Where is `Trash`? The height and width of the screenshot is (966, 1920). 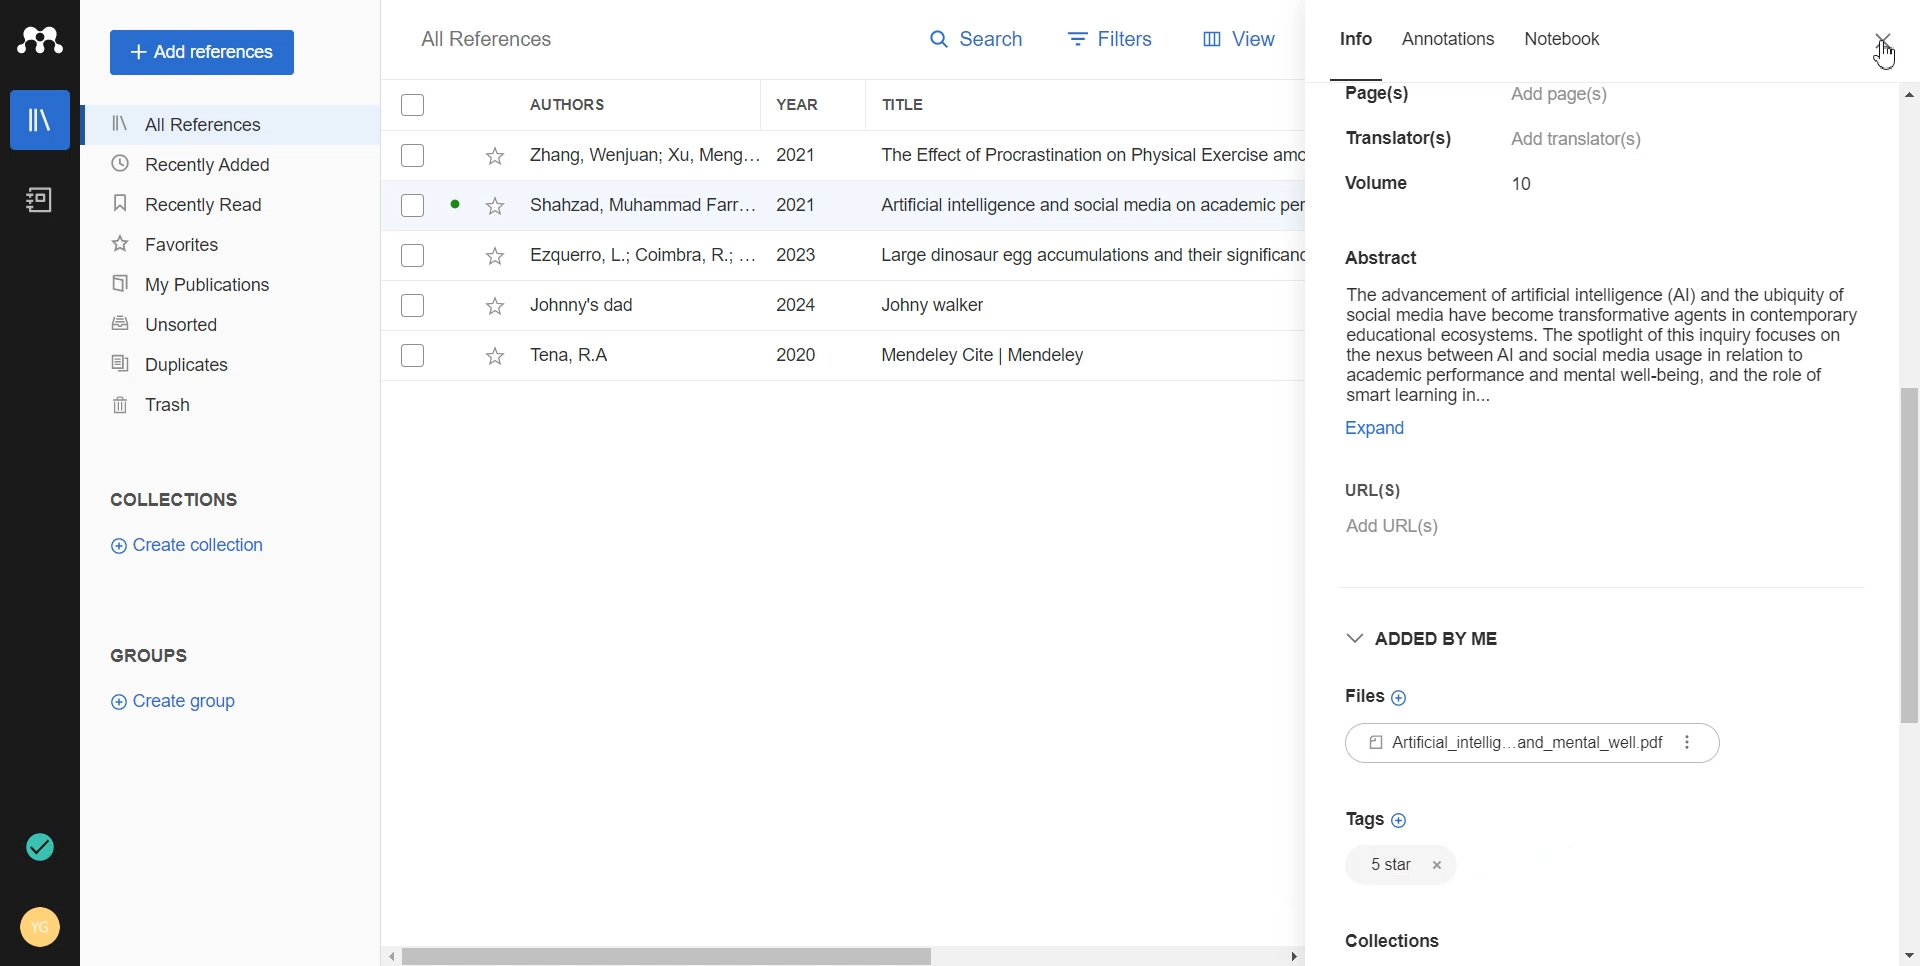
Trash is located at coordinates (226, 405).